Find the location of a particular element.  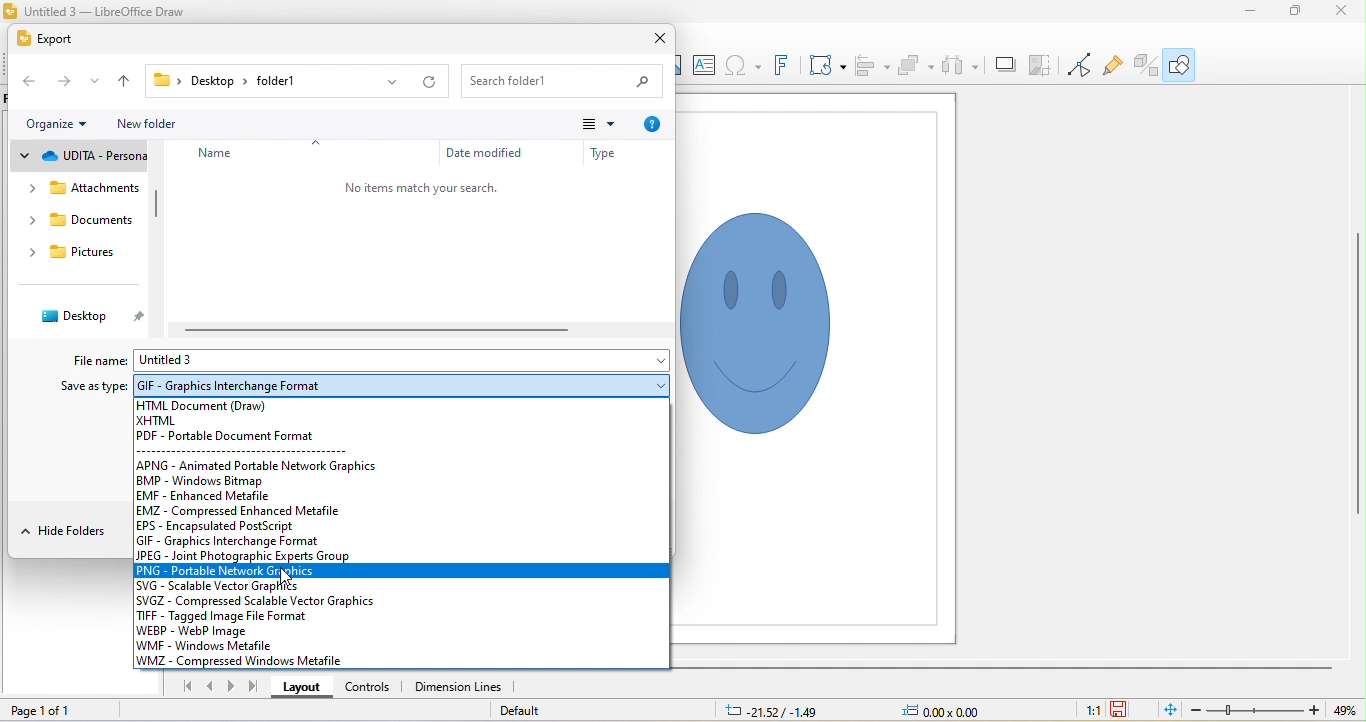

insert special characters is located at coordinates (744, 66).